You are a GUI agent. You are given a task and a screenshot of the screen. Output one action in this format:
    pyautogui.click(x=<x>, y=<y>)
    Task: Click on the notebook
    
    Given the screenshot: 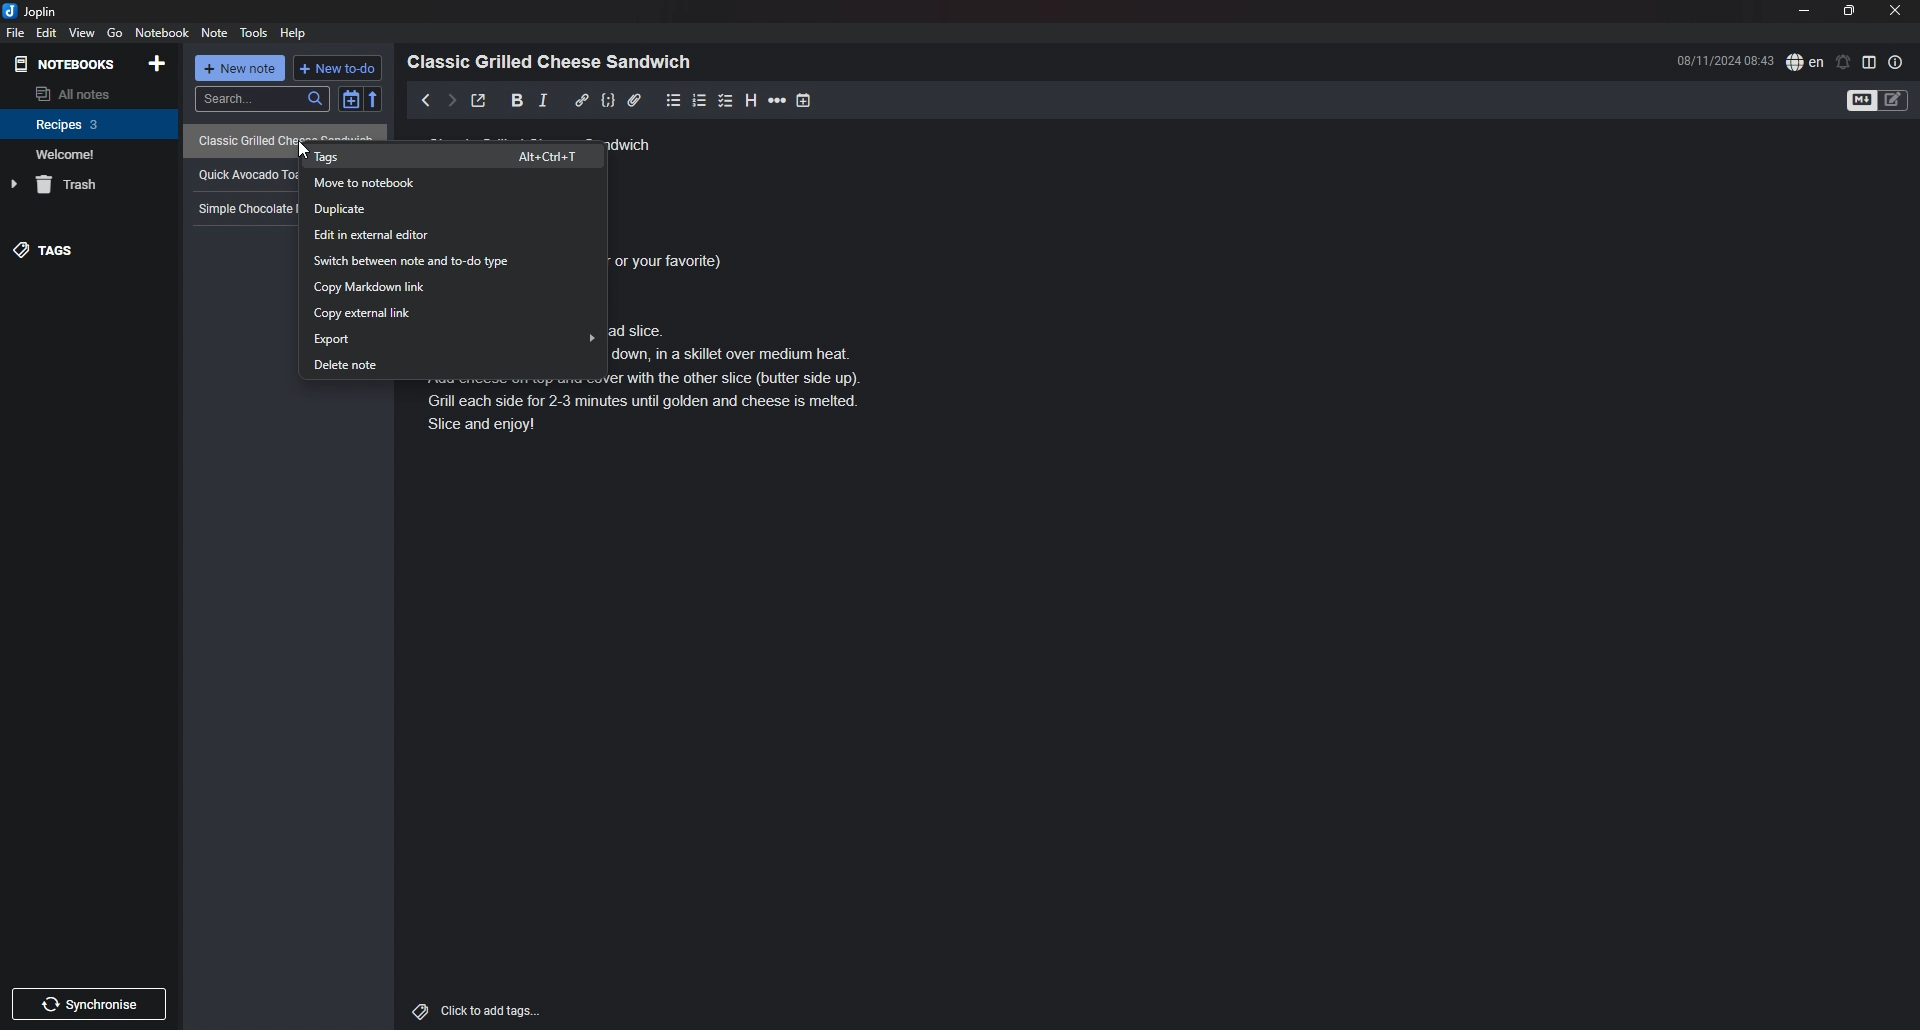 What is the action you would take?
    pyautogui.click(x=88, y=154)
    